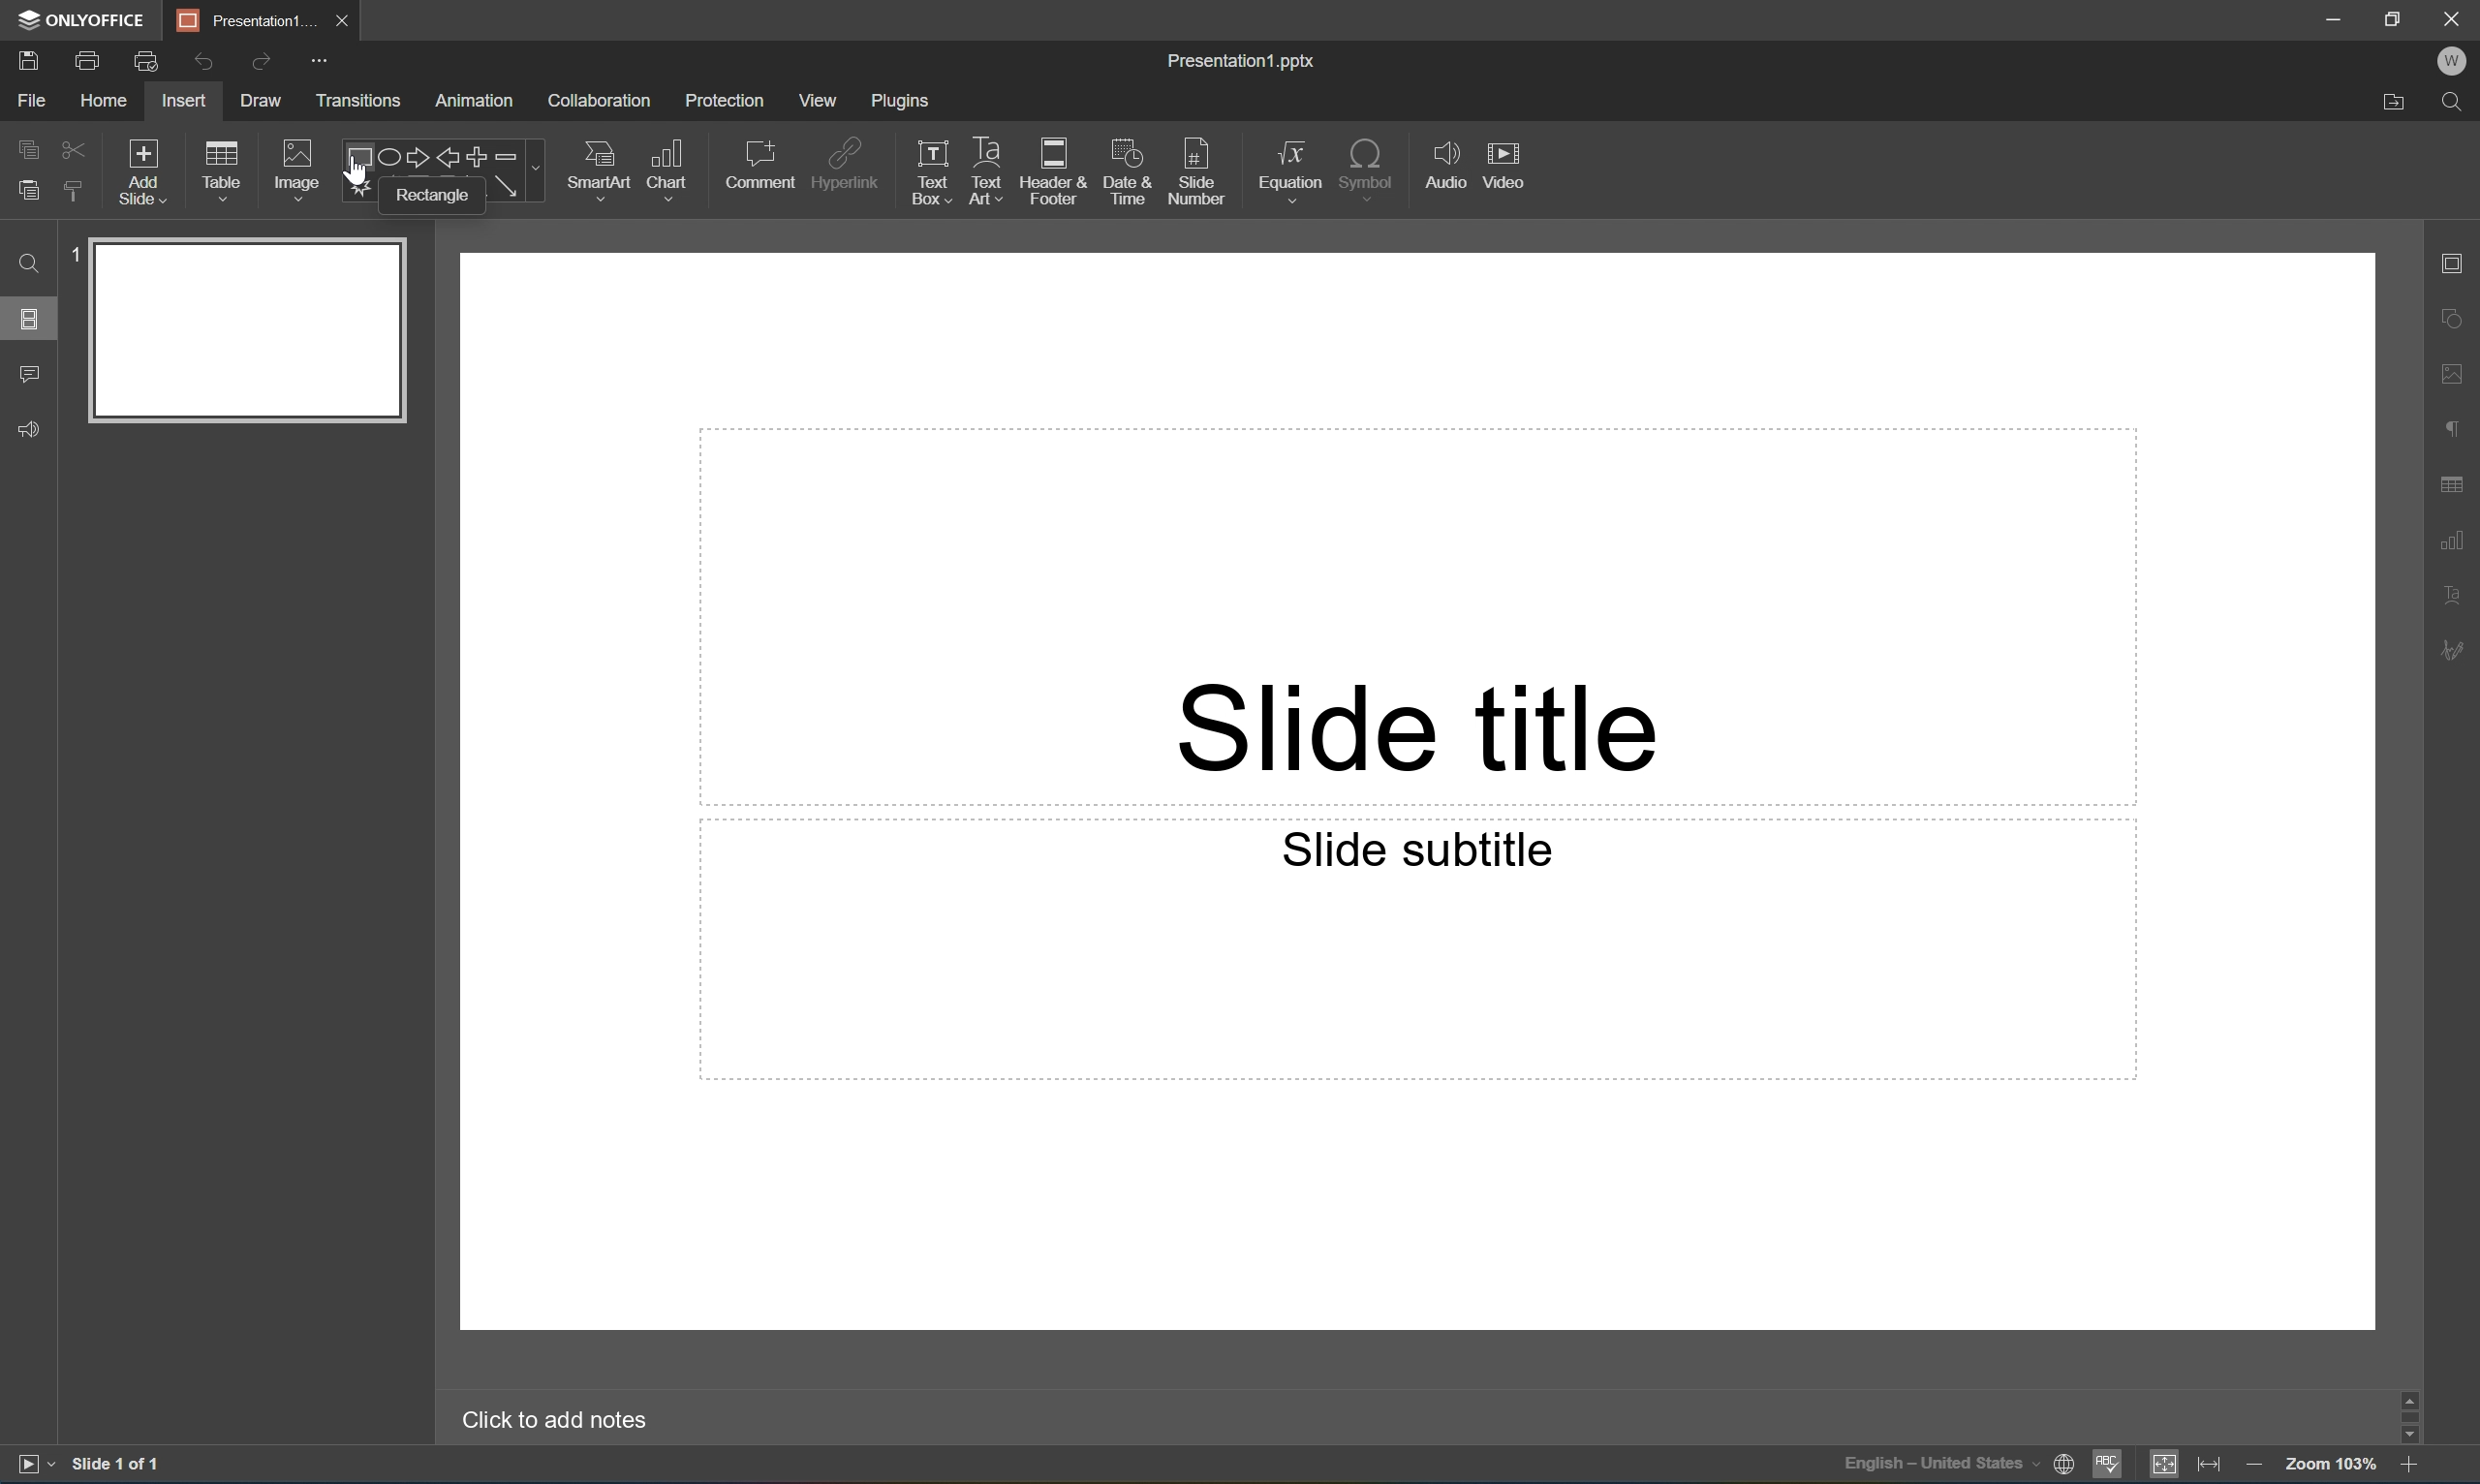  What do you see at coordinates (28, 264) in the screenshot?
I see `Find` at bounding box center [28, 264].